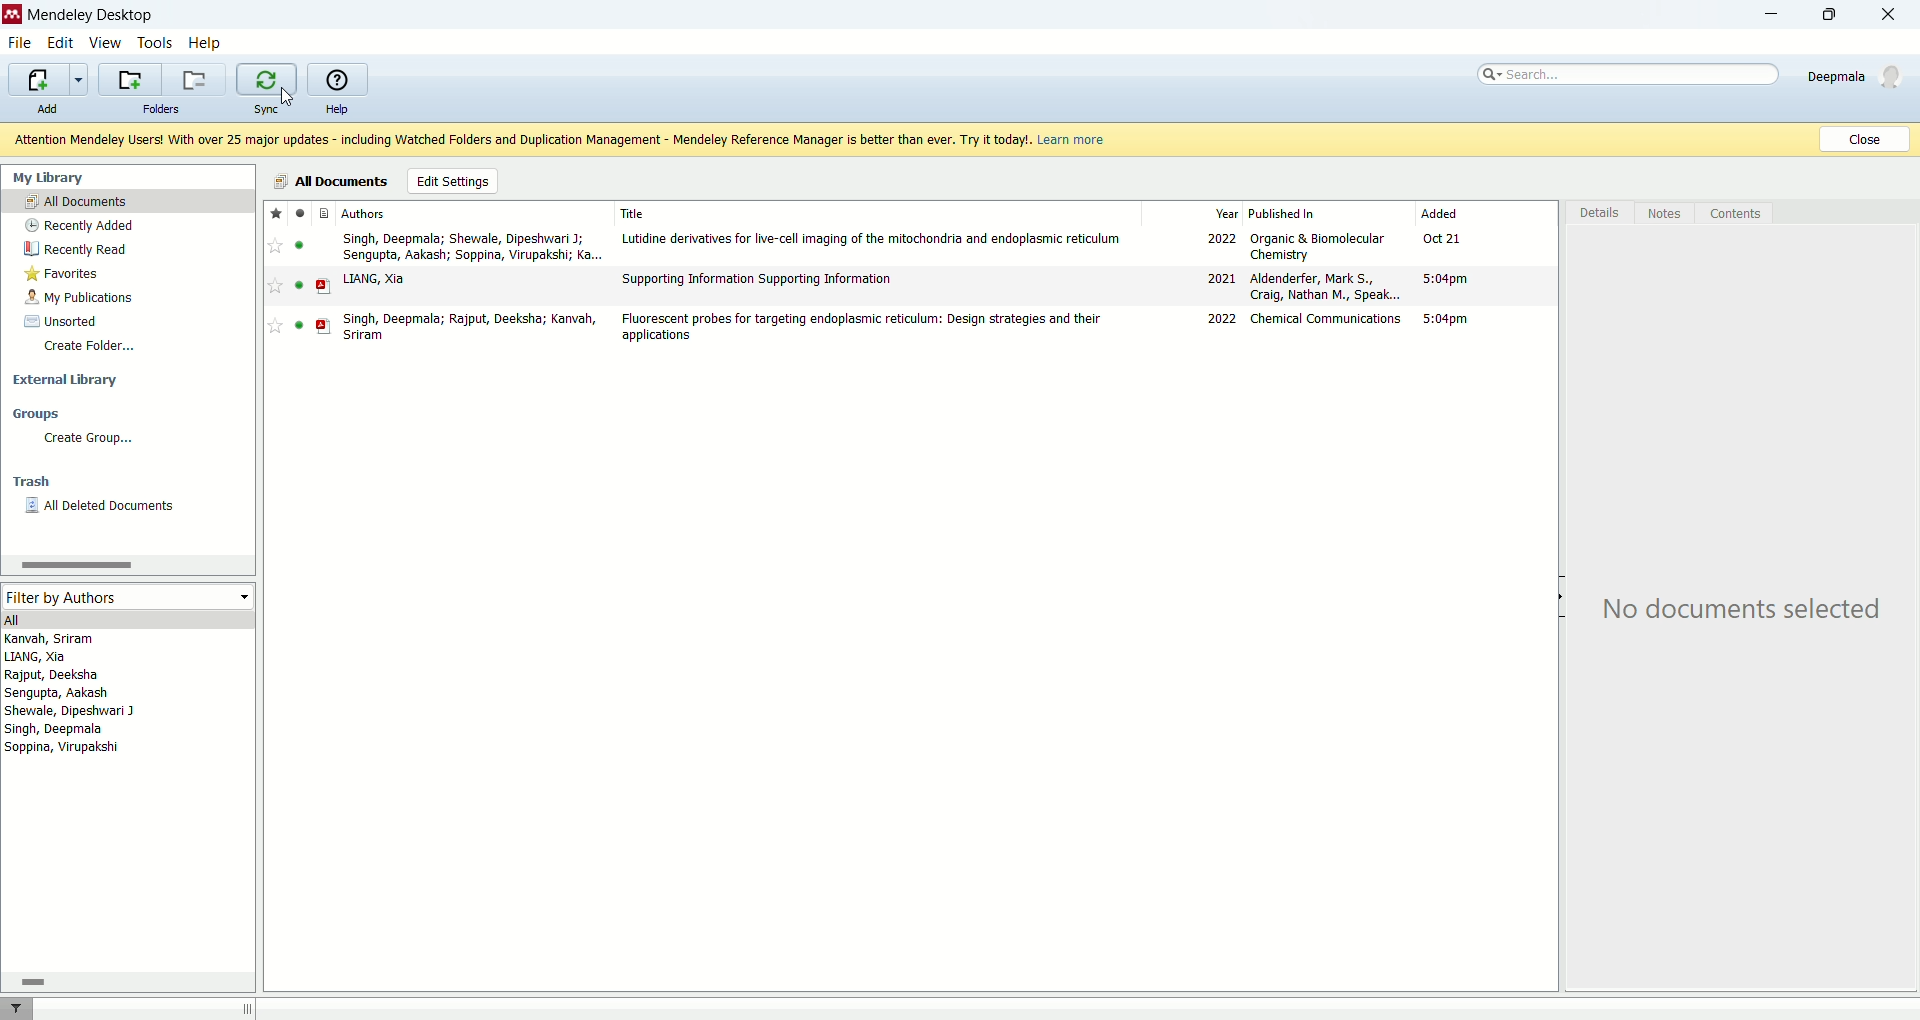 This screenshot has width=1920, height=1020. I want to click on help, so click(341, 109).